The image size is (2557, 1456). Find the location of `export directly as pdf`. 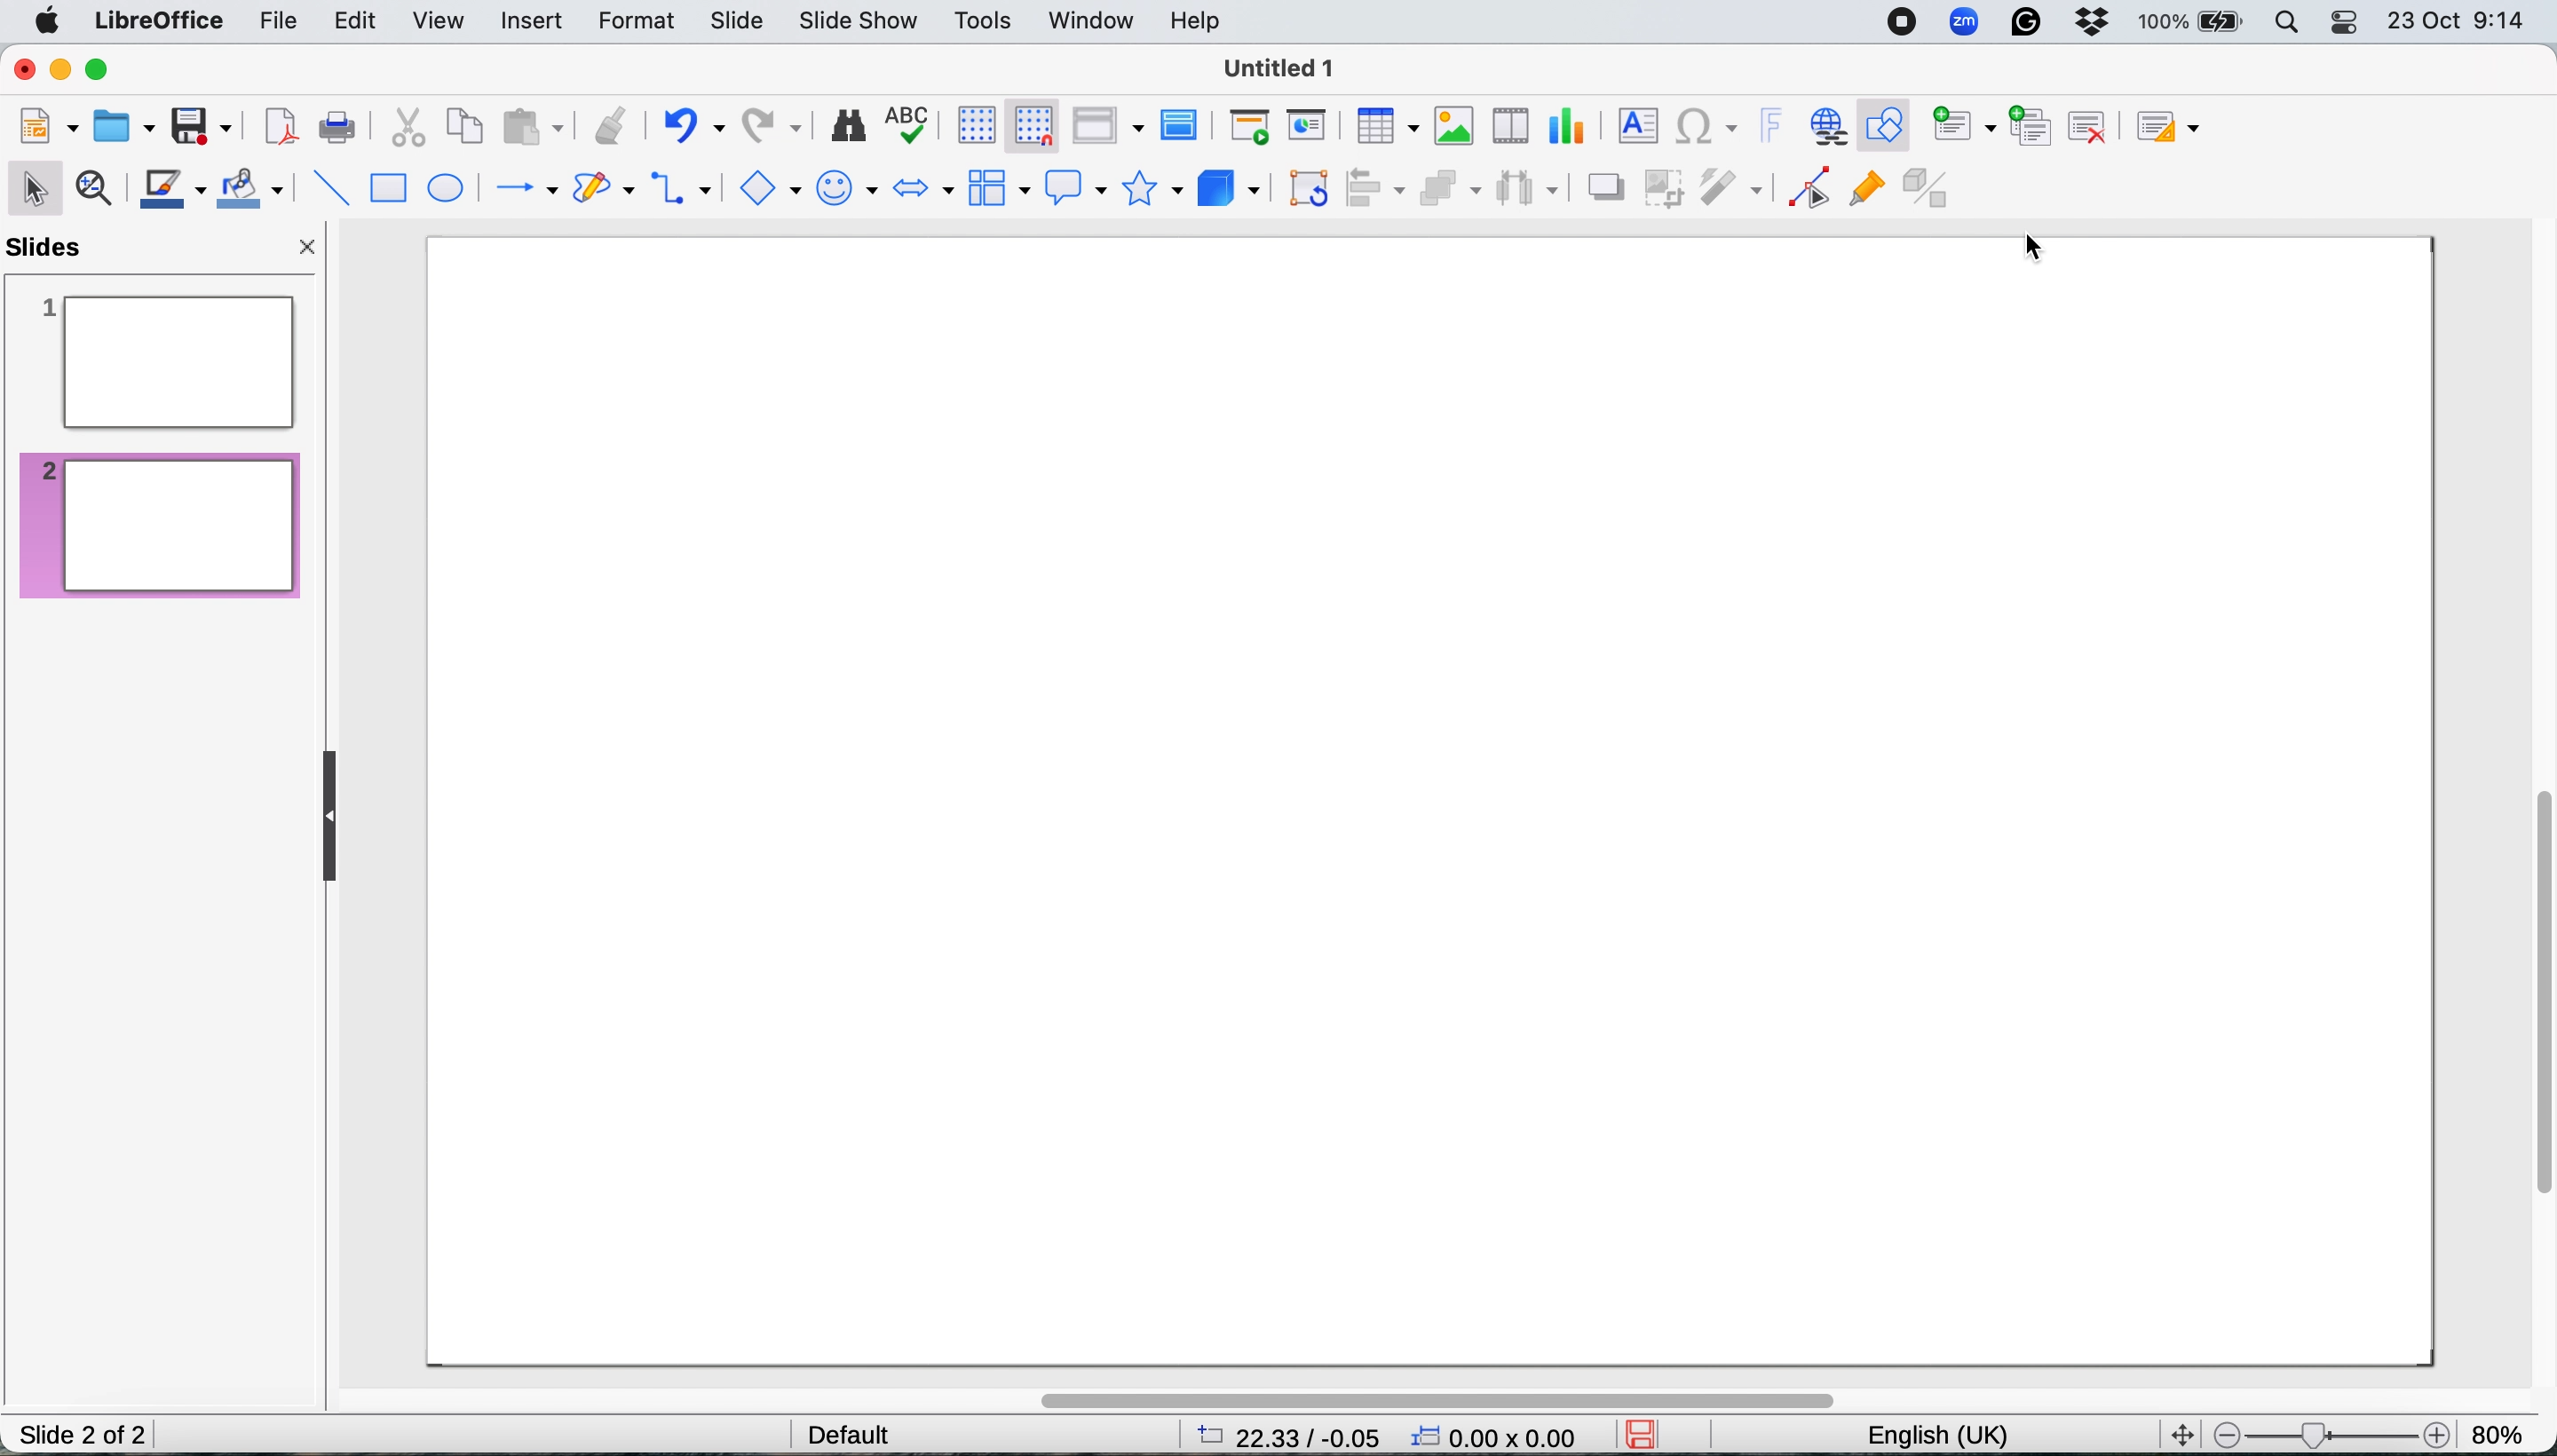

export directly as pdf is located at coordinates (283, 124).